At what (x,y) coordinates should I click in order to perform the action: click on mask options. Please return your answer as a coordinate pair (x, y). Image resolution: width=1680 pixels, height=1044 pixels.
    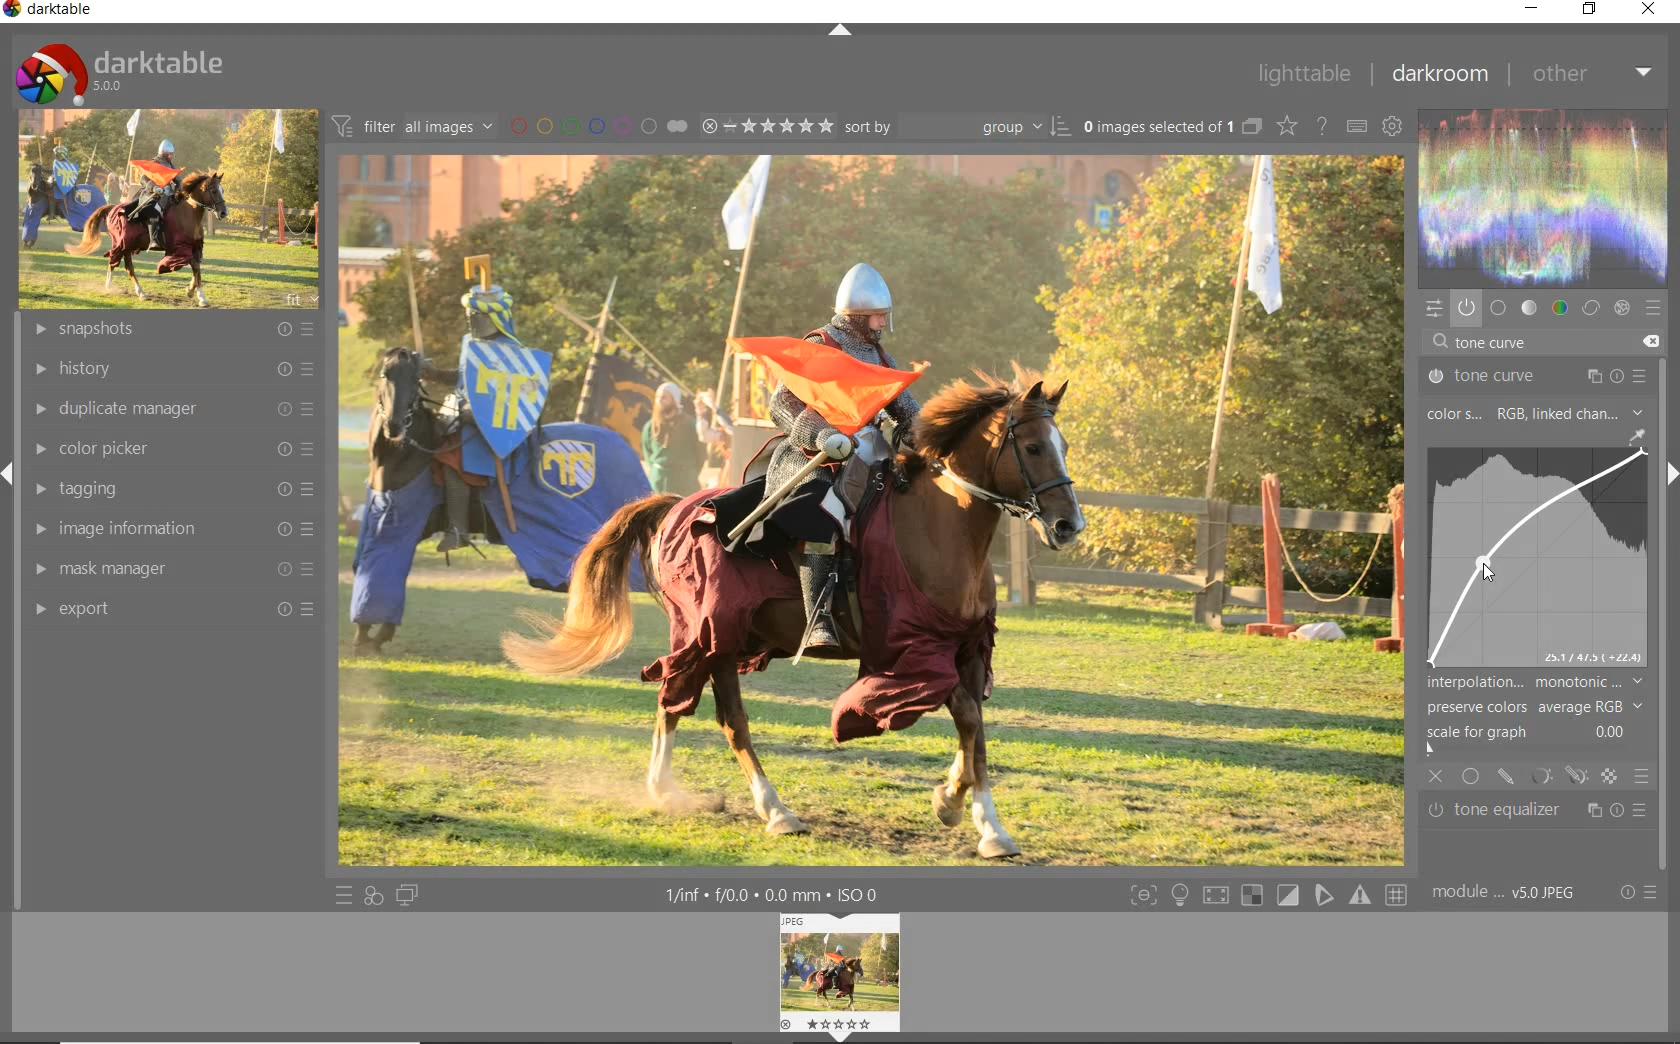
    Looking at the image, I should click on (1556, 776).